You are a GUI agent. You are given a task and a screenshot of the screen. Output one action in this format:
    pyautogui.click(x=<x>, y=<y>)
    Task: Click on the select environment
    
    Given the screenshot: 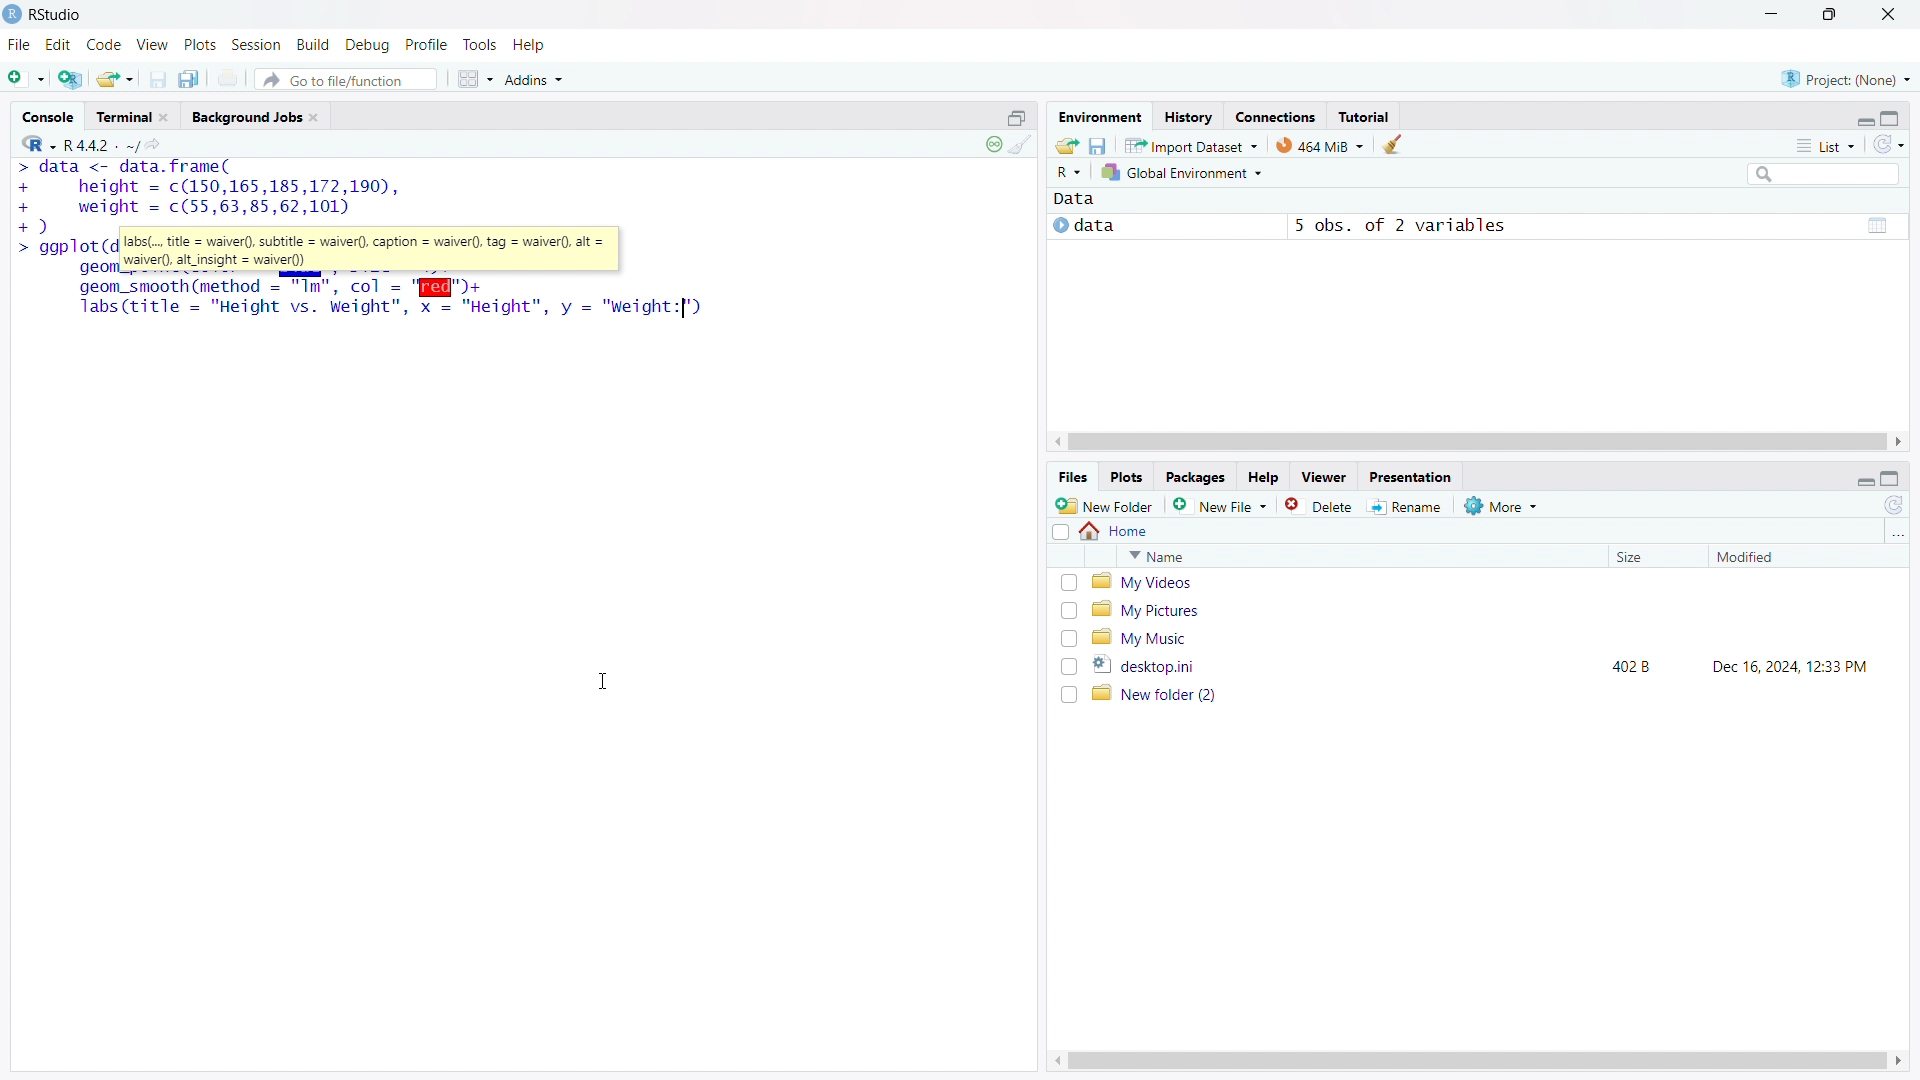 What is the action you would take?
    pyautogui.click(x=1184, y=173)
    